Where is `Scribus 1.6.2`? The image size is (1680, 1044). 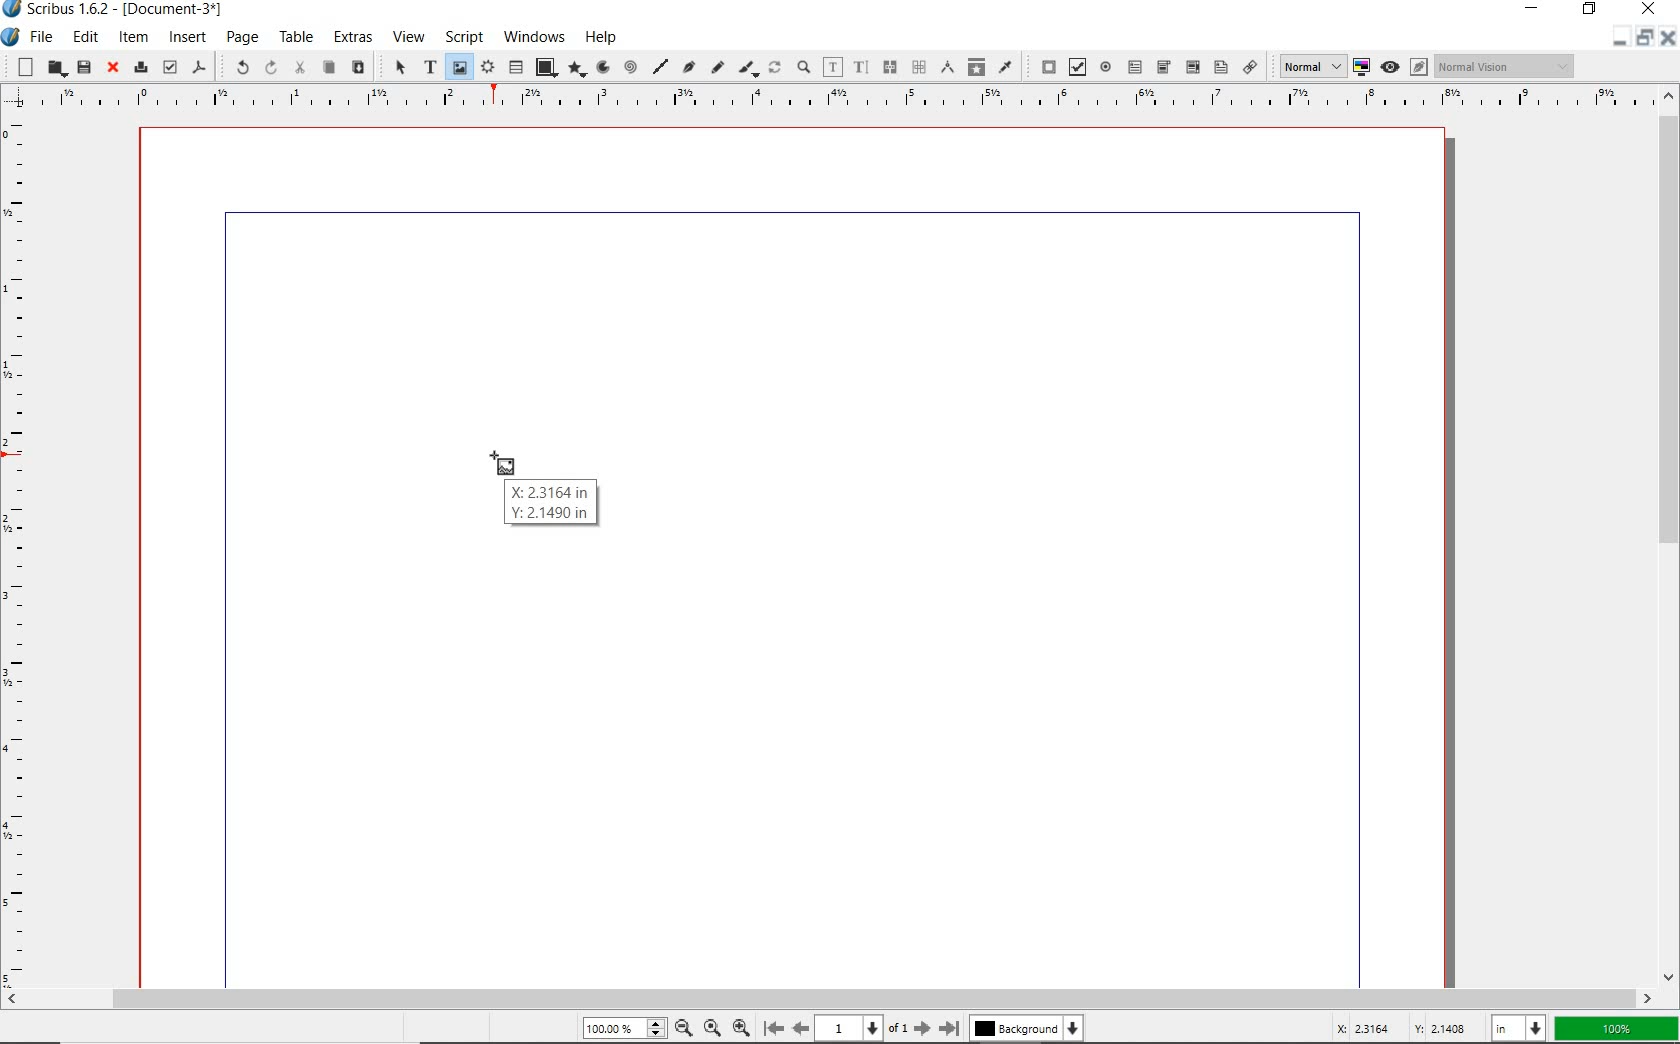
Scribus 1.6.2 is located at coordinates (117, 10).